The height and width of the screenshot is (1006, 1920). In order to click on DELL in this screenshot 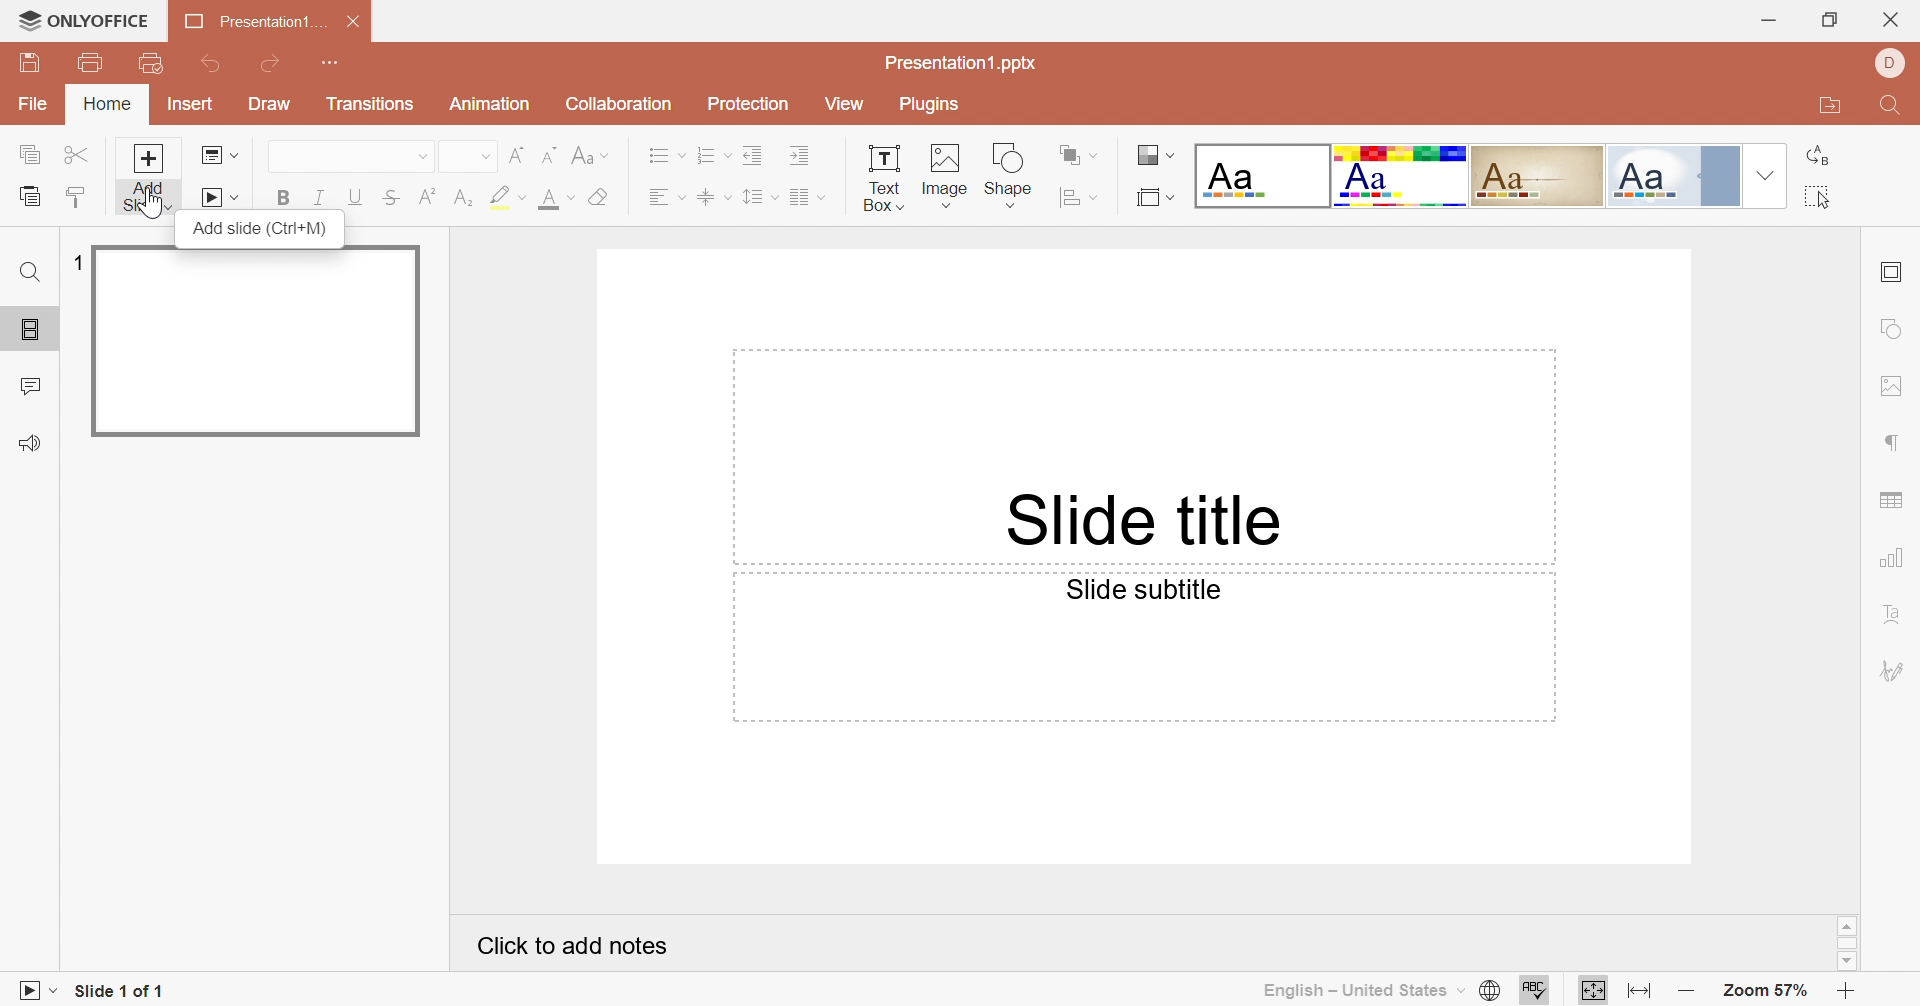, I will do `click(1891, 64)`.